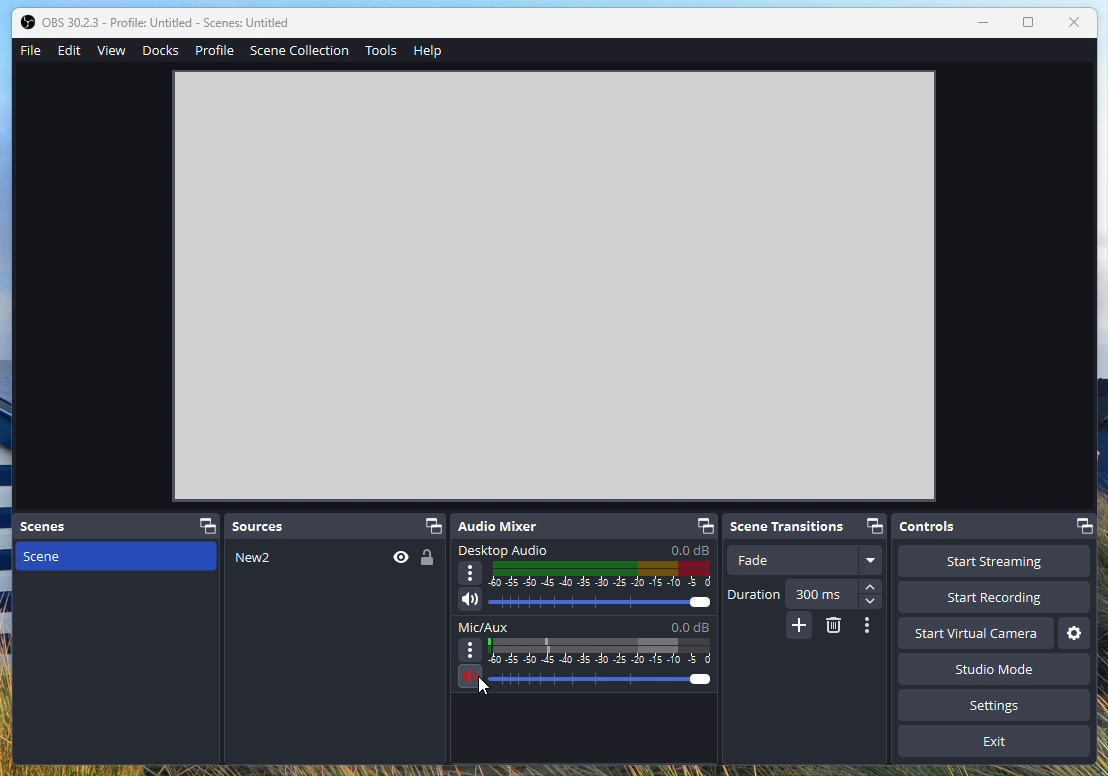 Image resolution: width=1108 pixels, height=776 pixels. What do you see at coordinates (160, 22) in the screenshot?
I see `OBS Studio` at bounding box center [160, 22].